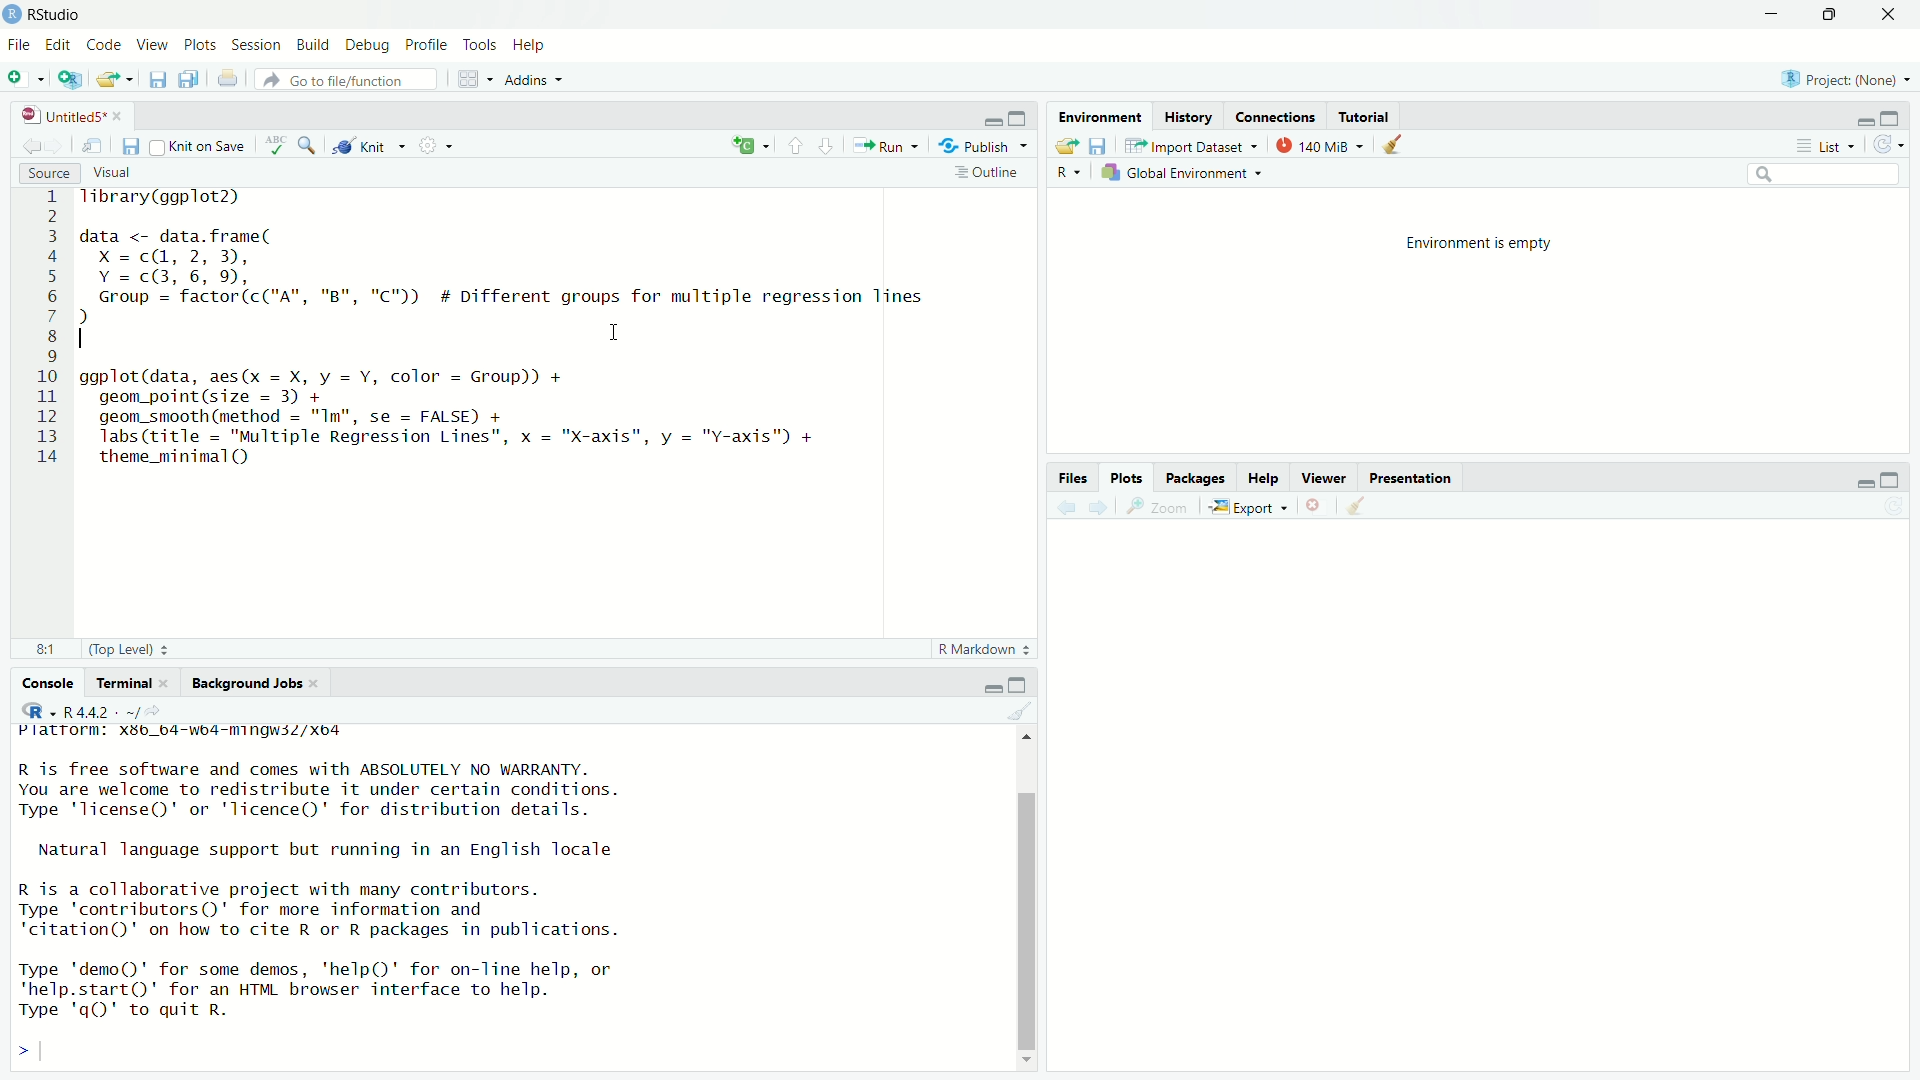 Image resolution: width=1920 pixels, height=1080 pixels. I want to click on Import Dataset, so click(1187, 145).